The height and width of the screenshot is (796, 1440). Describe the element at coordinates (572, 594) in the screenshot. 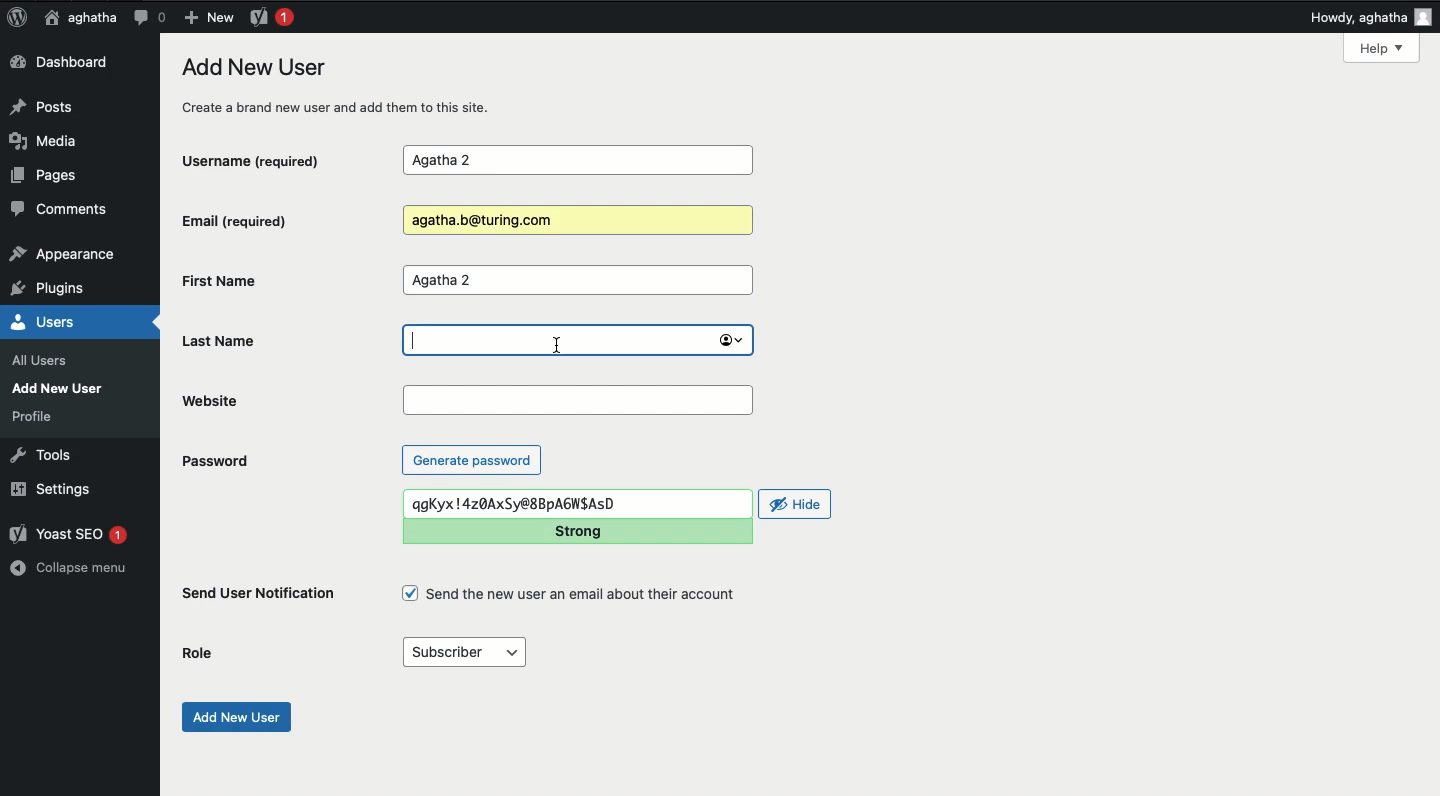

I see `Send the new user an email about their account` at that location.